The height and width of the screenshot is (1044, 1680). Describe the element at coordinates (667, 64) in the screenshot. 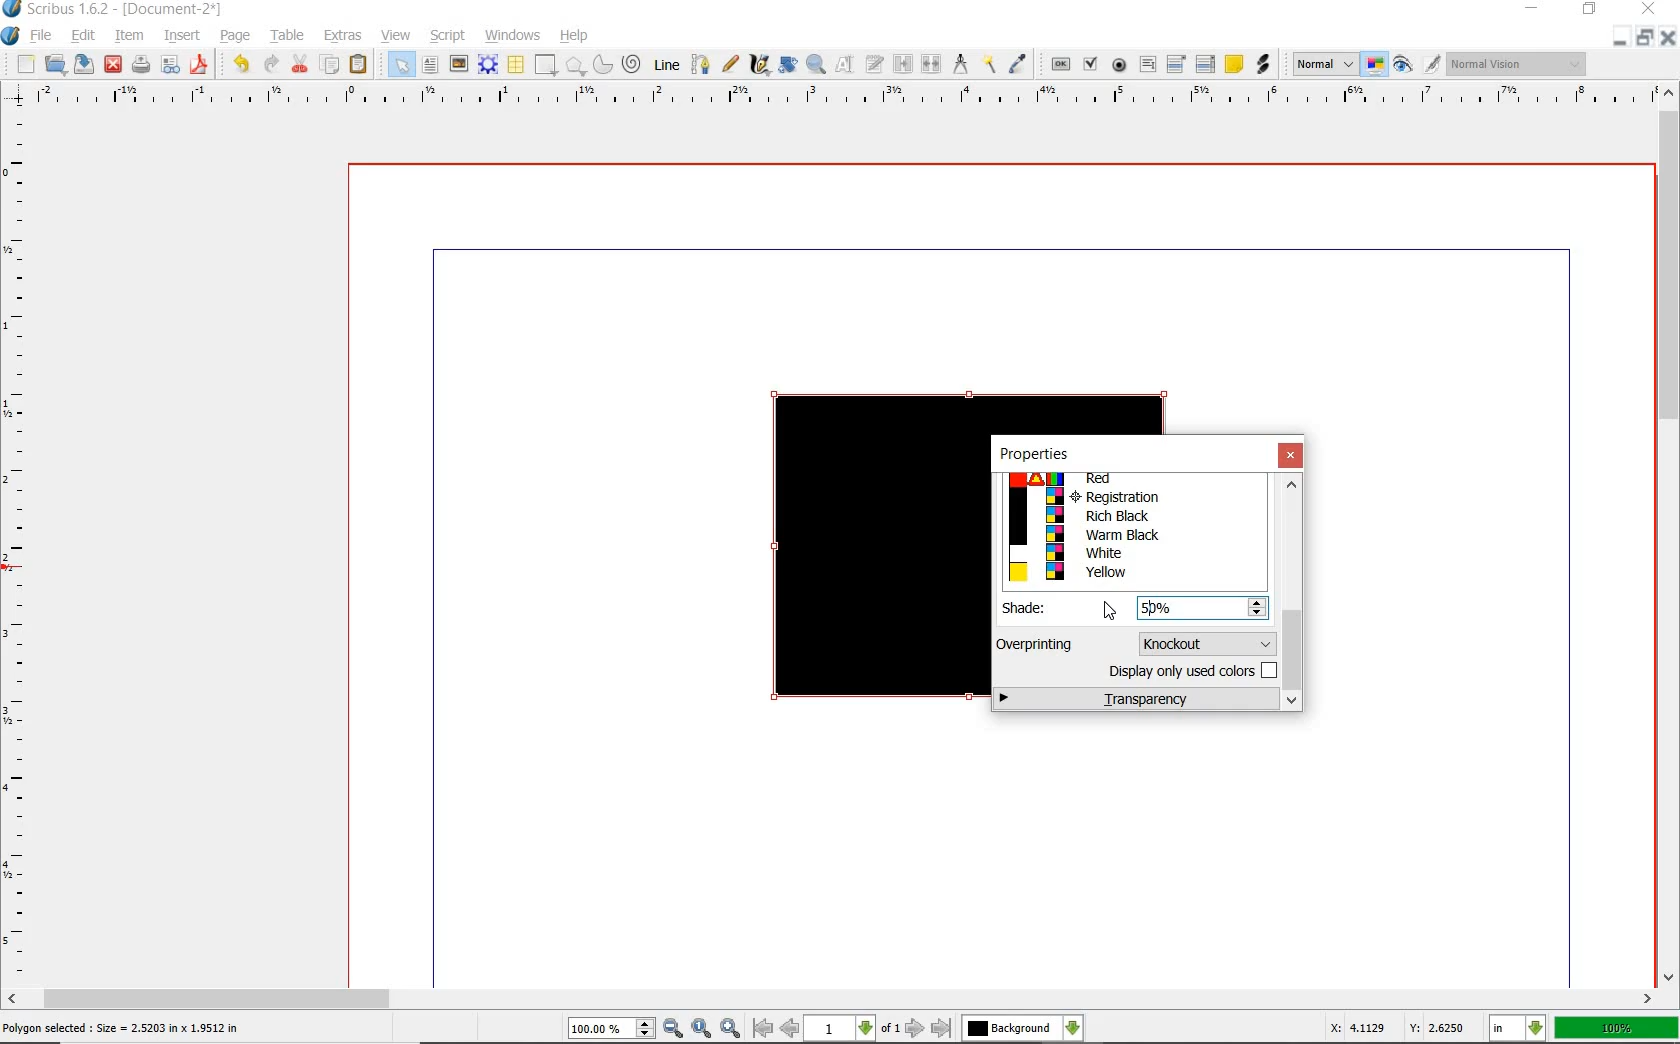

I see `line` at that location.